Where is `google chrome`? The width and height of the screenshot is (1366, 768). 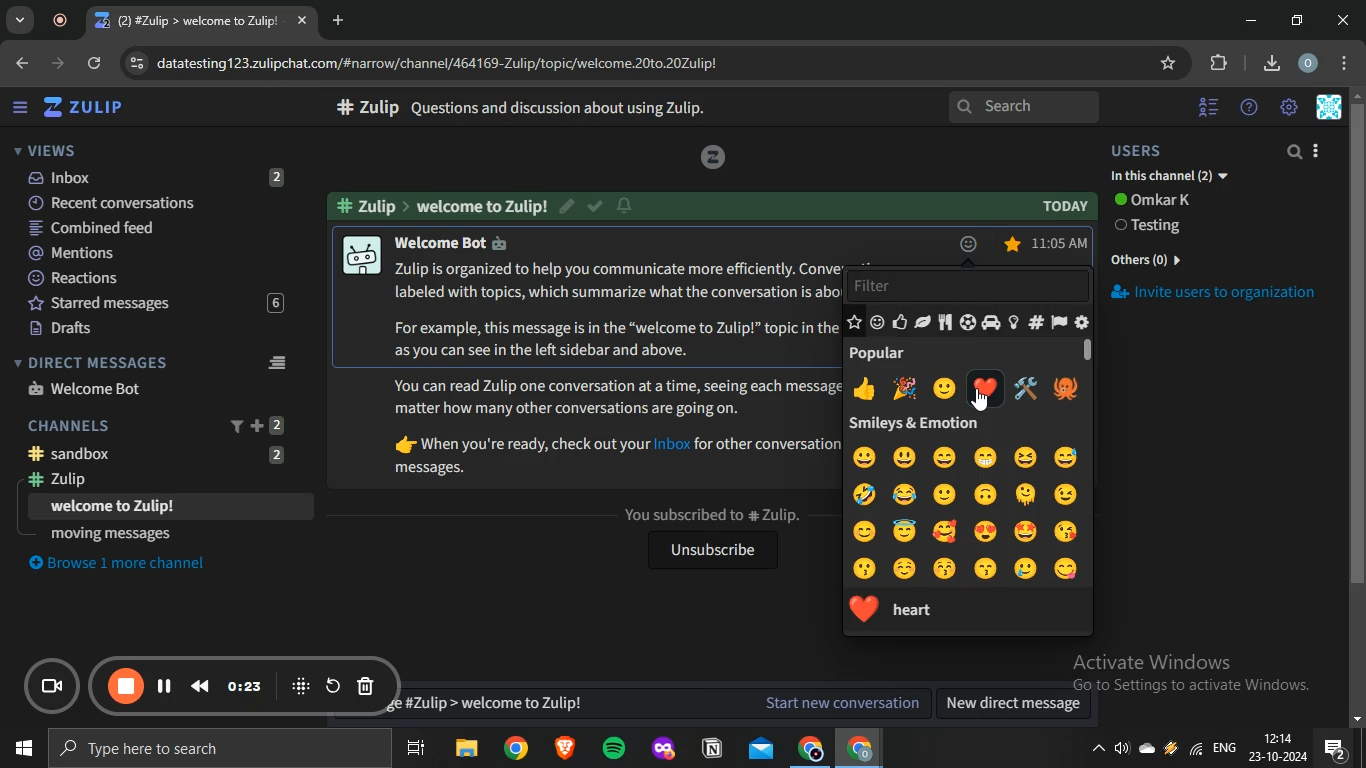 google chrome is located at coordinates (515, 749).